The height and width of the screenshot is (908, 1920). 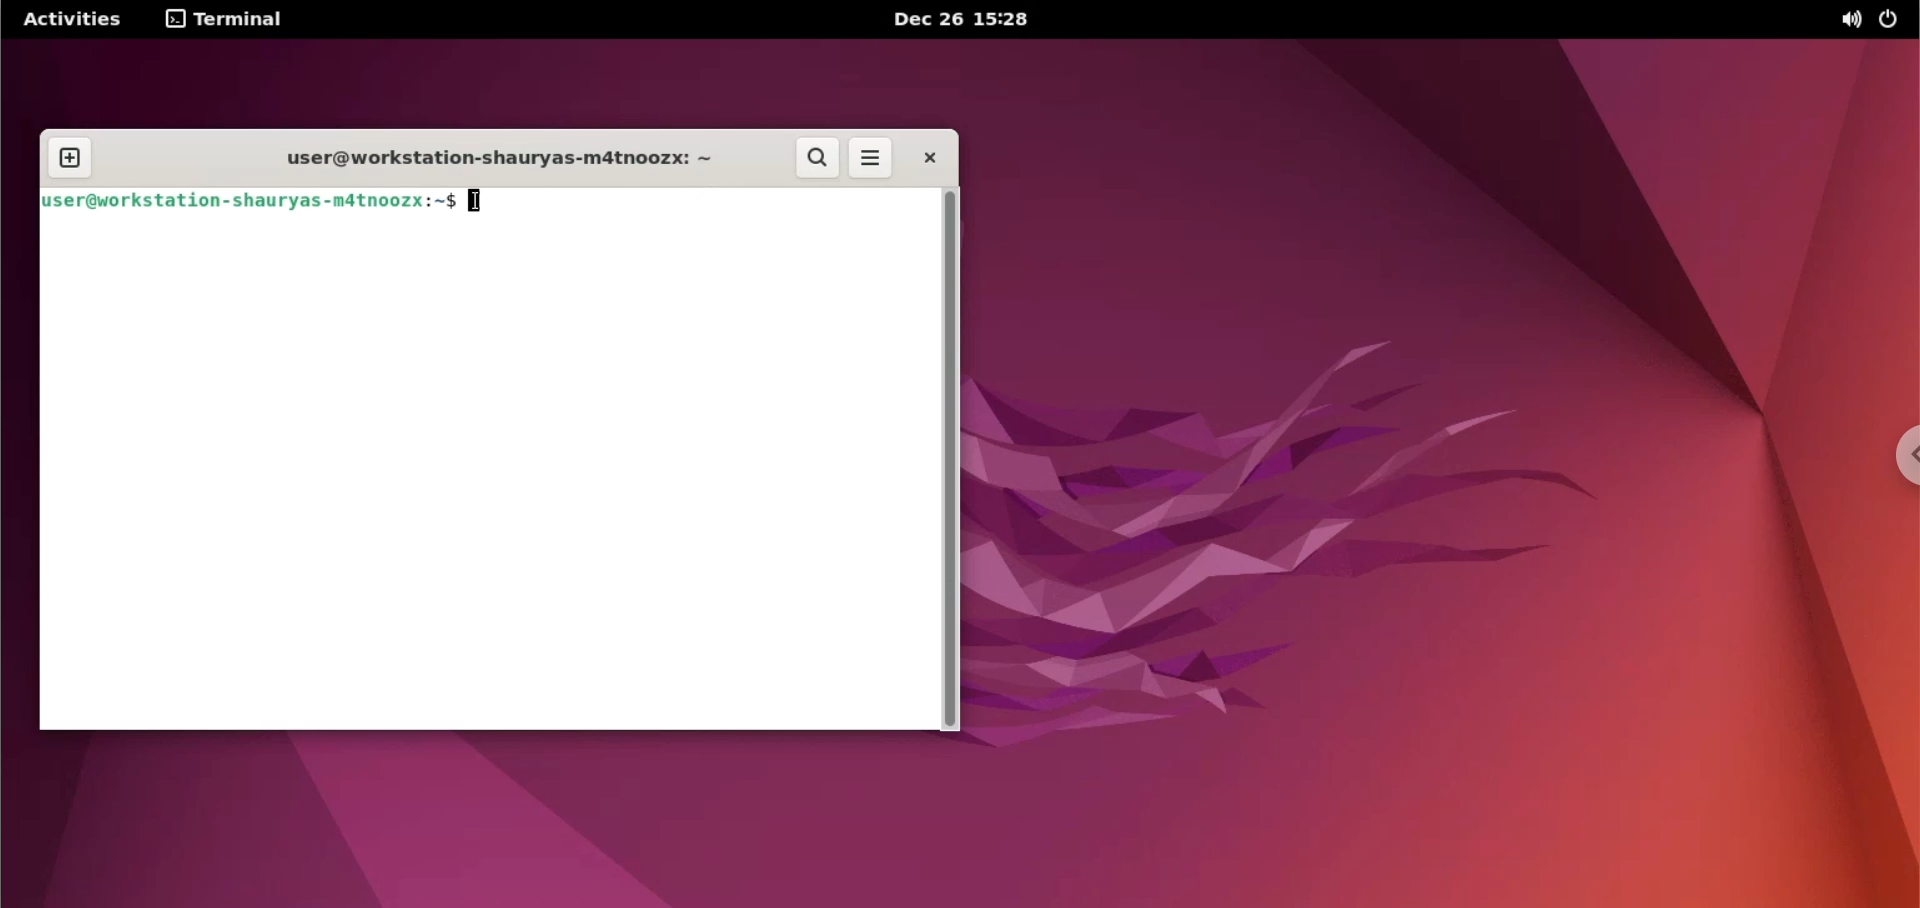 I want to click on chrome options, so click(x=1900, y=460).